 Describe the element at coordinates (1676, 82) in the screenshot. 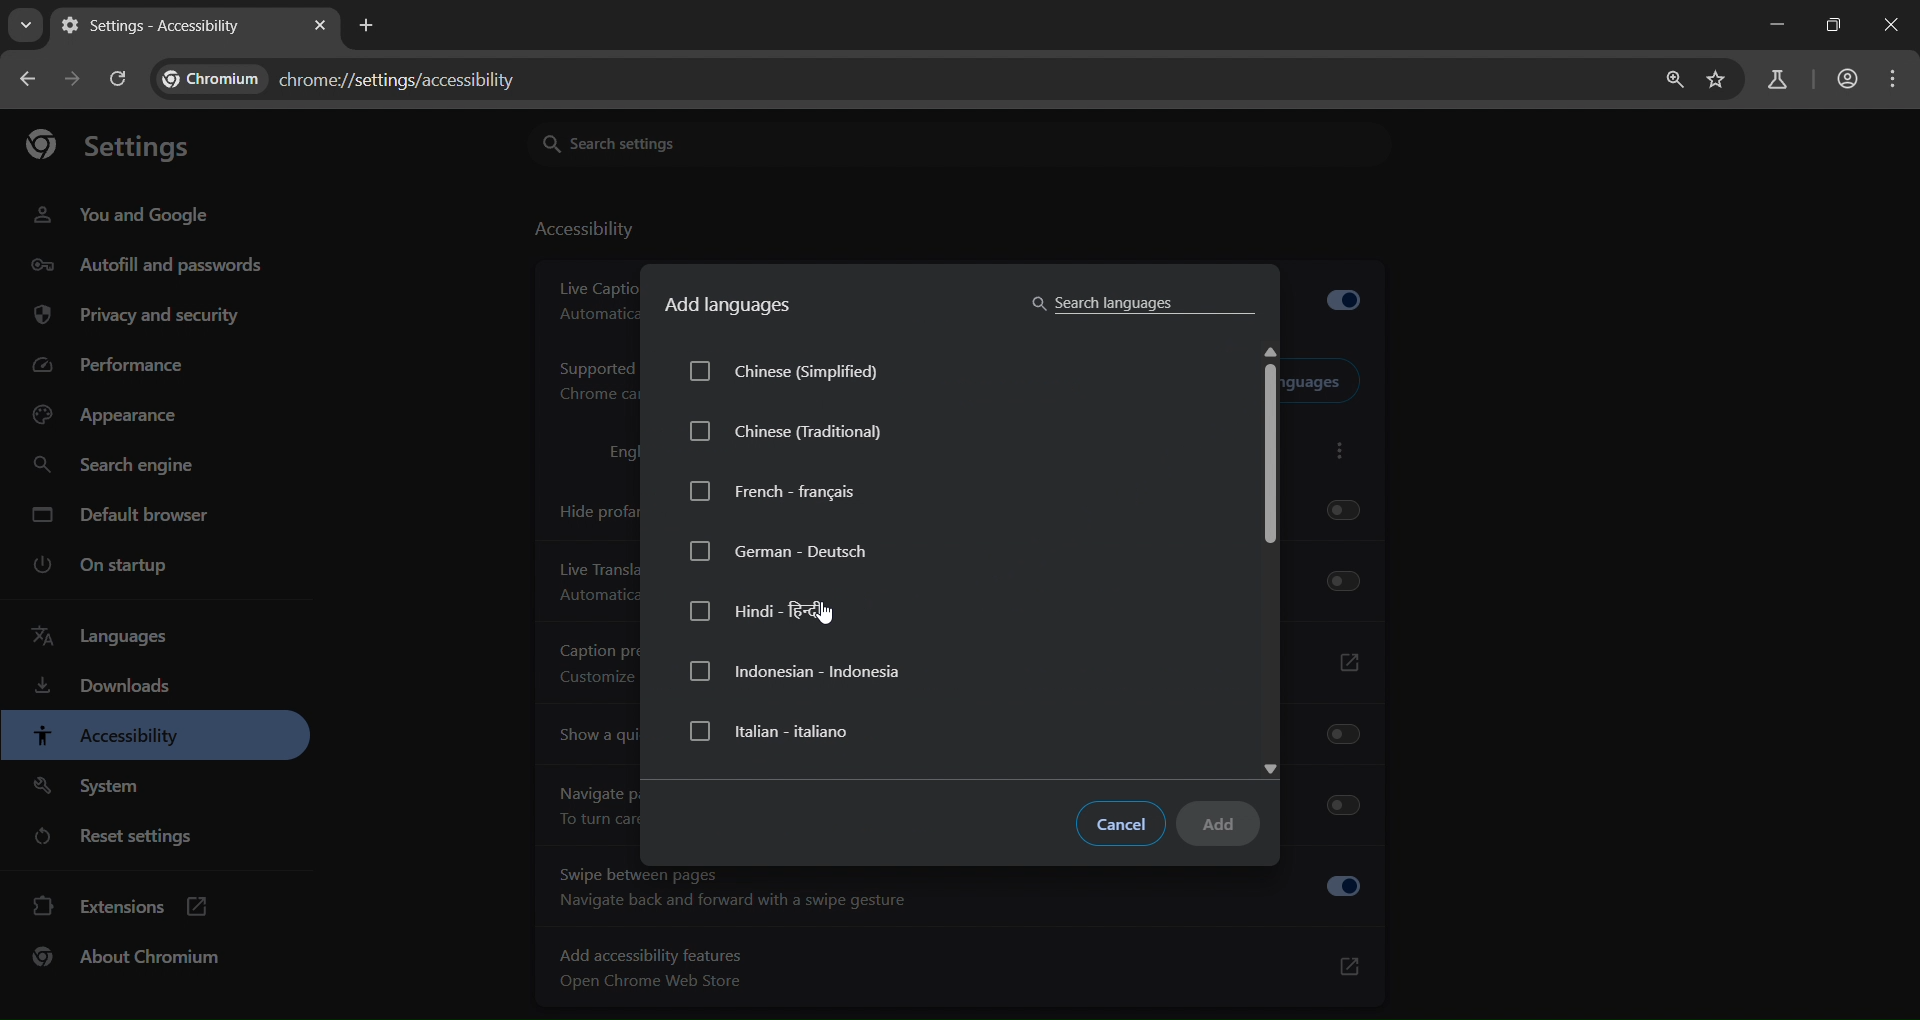

I see `zoom` at that location.